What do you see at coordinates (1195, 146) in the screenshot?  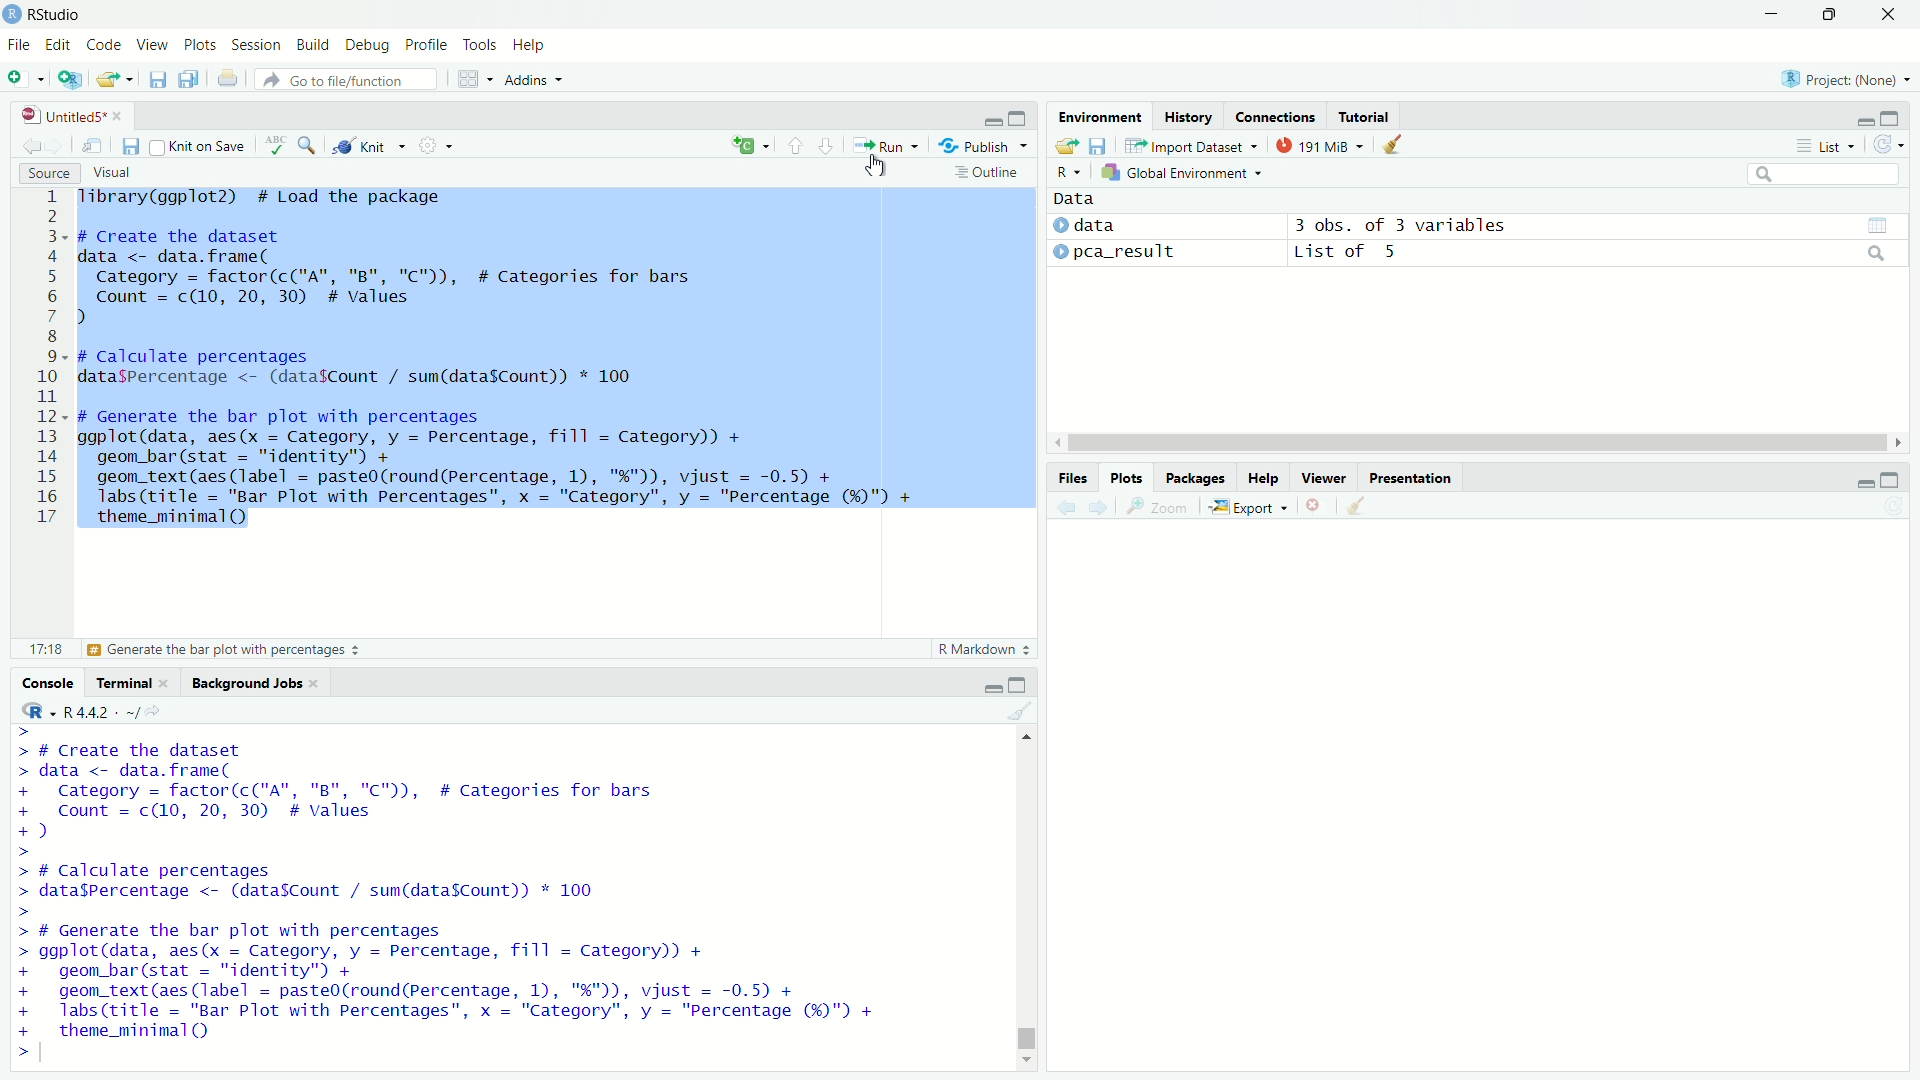 I see `import dataset` at bounding box center [1195, 146].